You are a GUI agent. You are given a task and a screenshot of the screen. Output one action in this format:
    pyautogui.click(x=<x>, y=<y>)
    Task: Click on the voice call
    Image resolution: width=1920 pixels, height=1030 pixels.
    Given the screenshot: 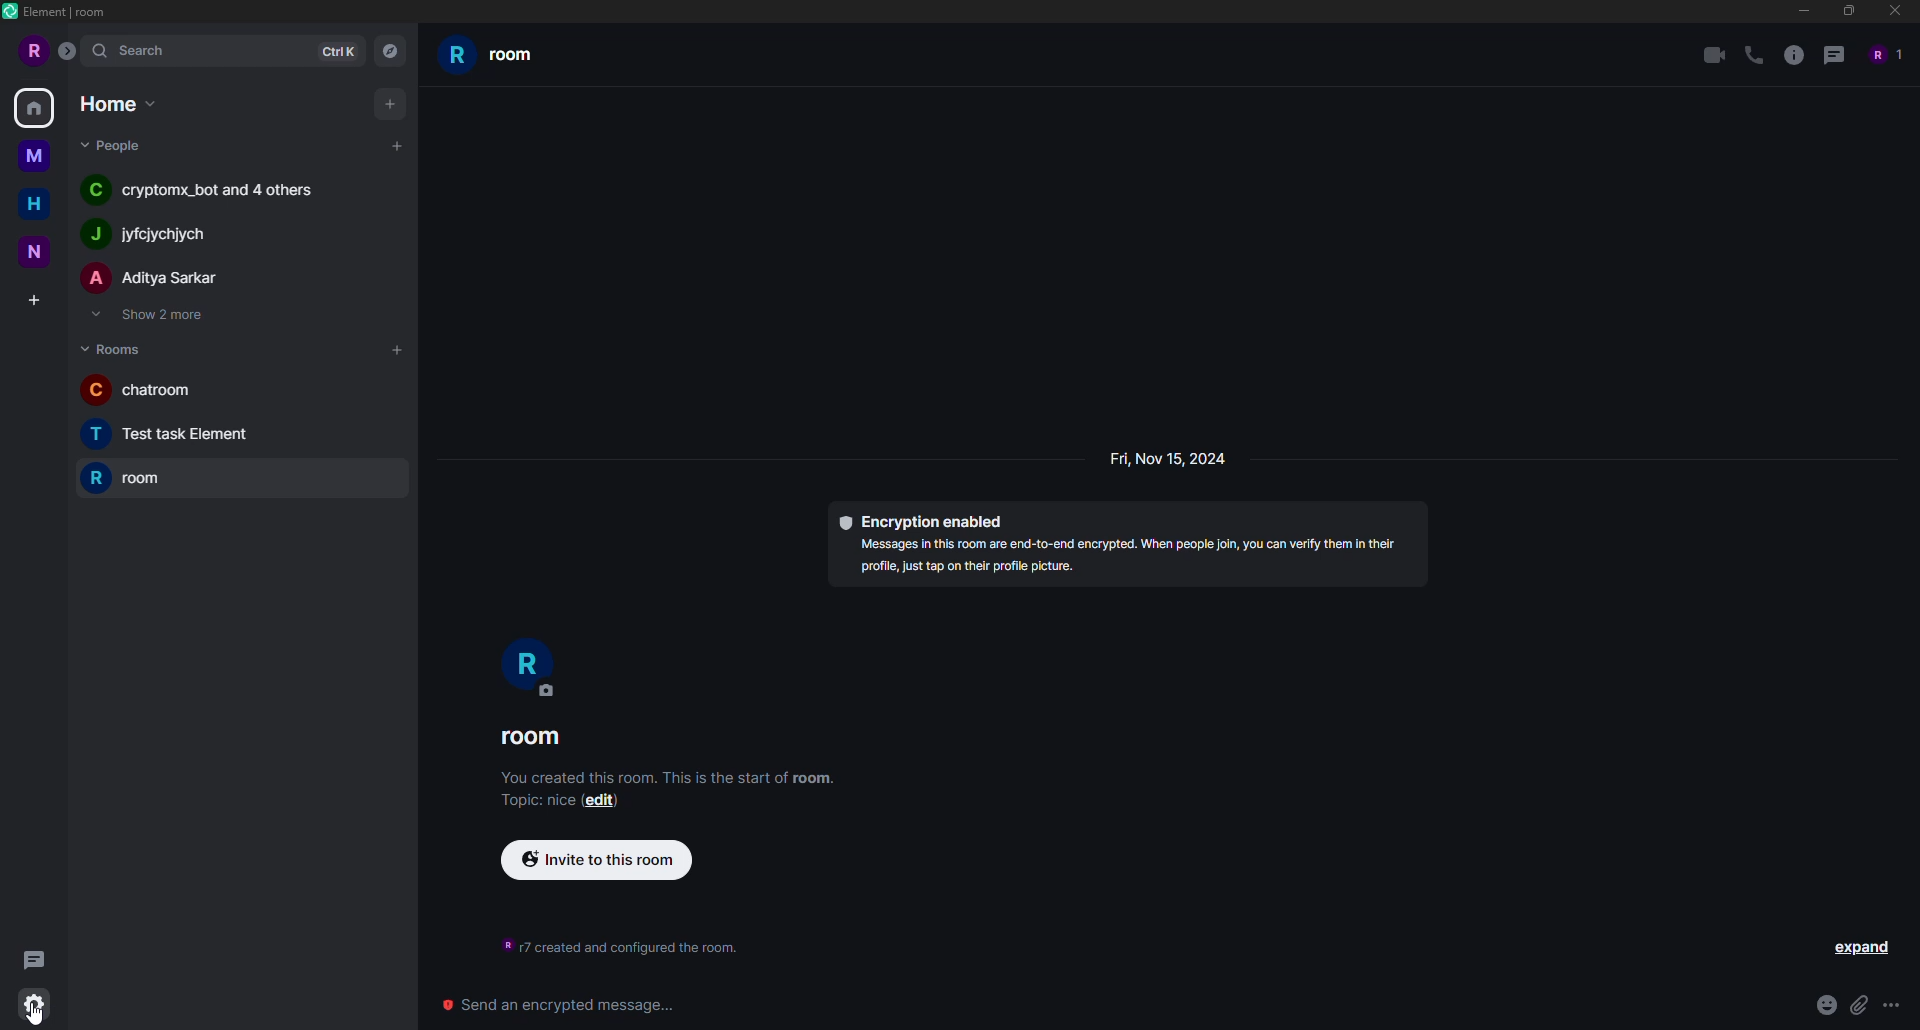 What is the action you would take?
    pyautogui.click(x=1752, y=54)
    